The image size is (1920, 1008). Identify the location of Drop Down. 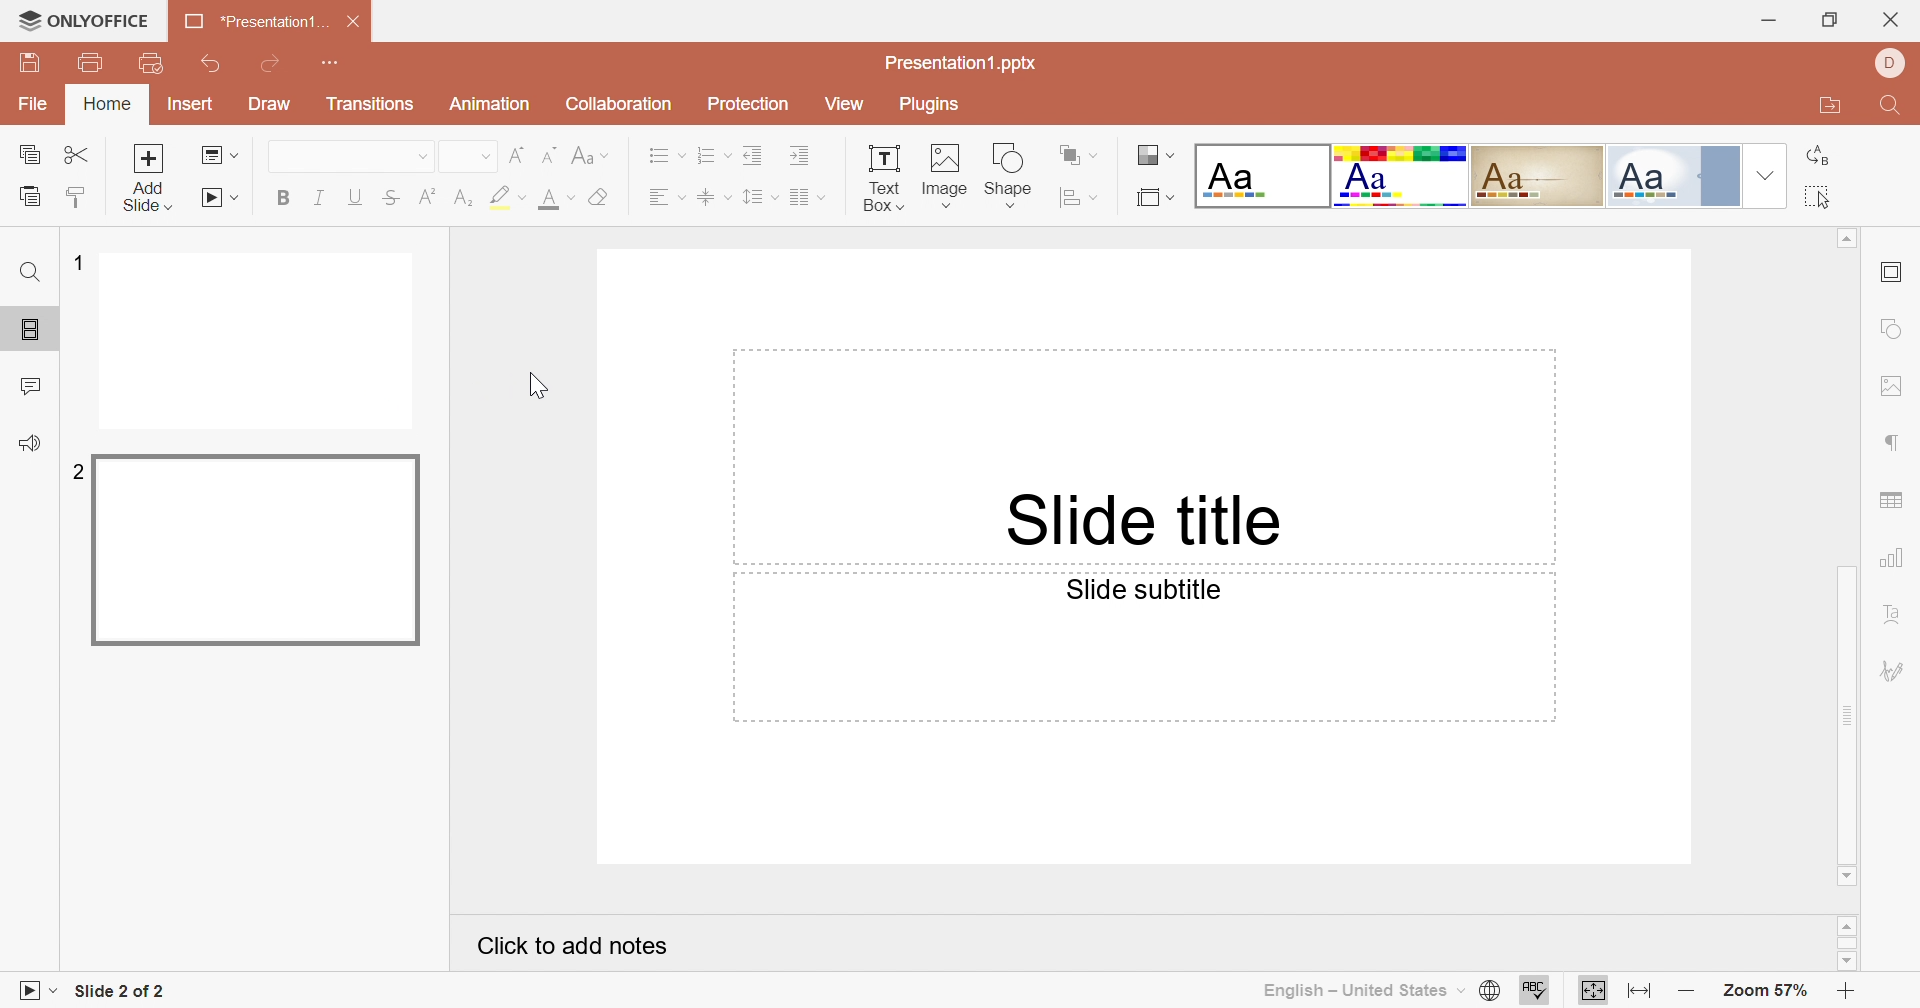
(1177, 196).